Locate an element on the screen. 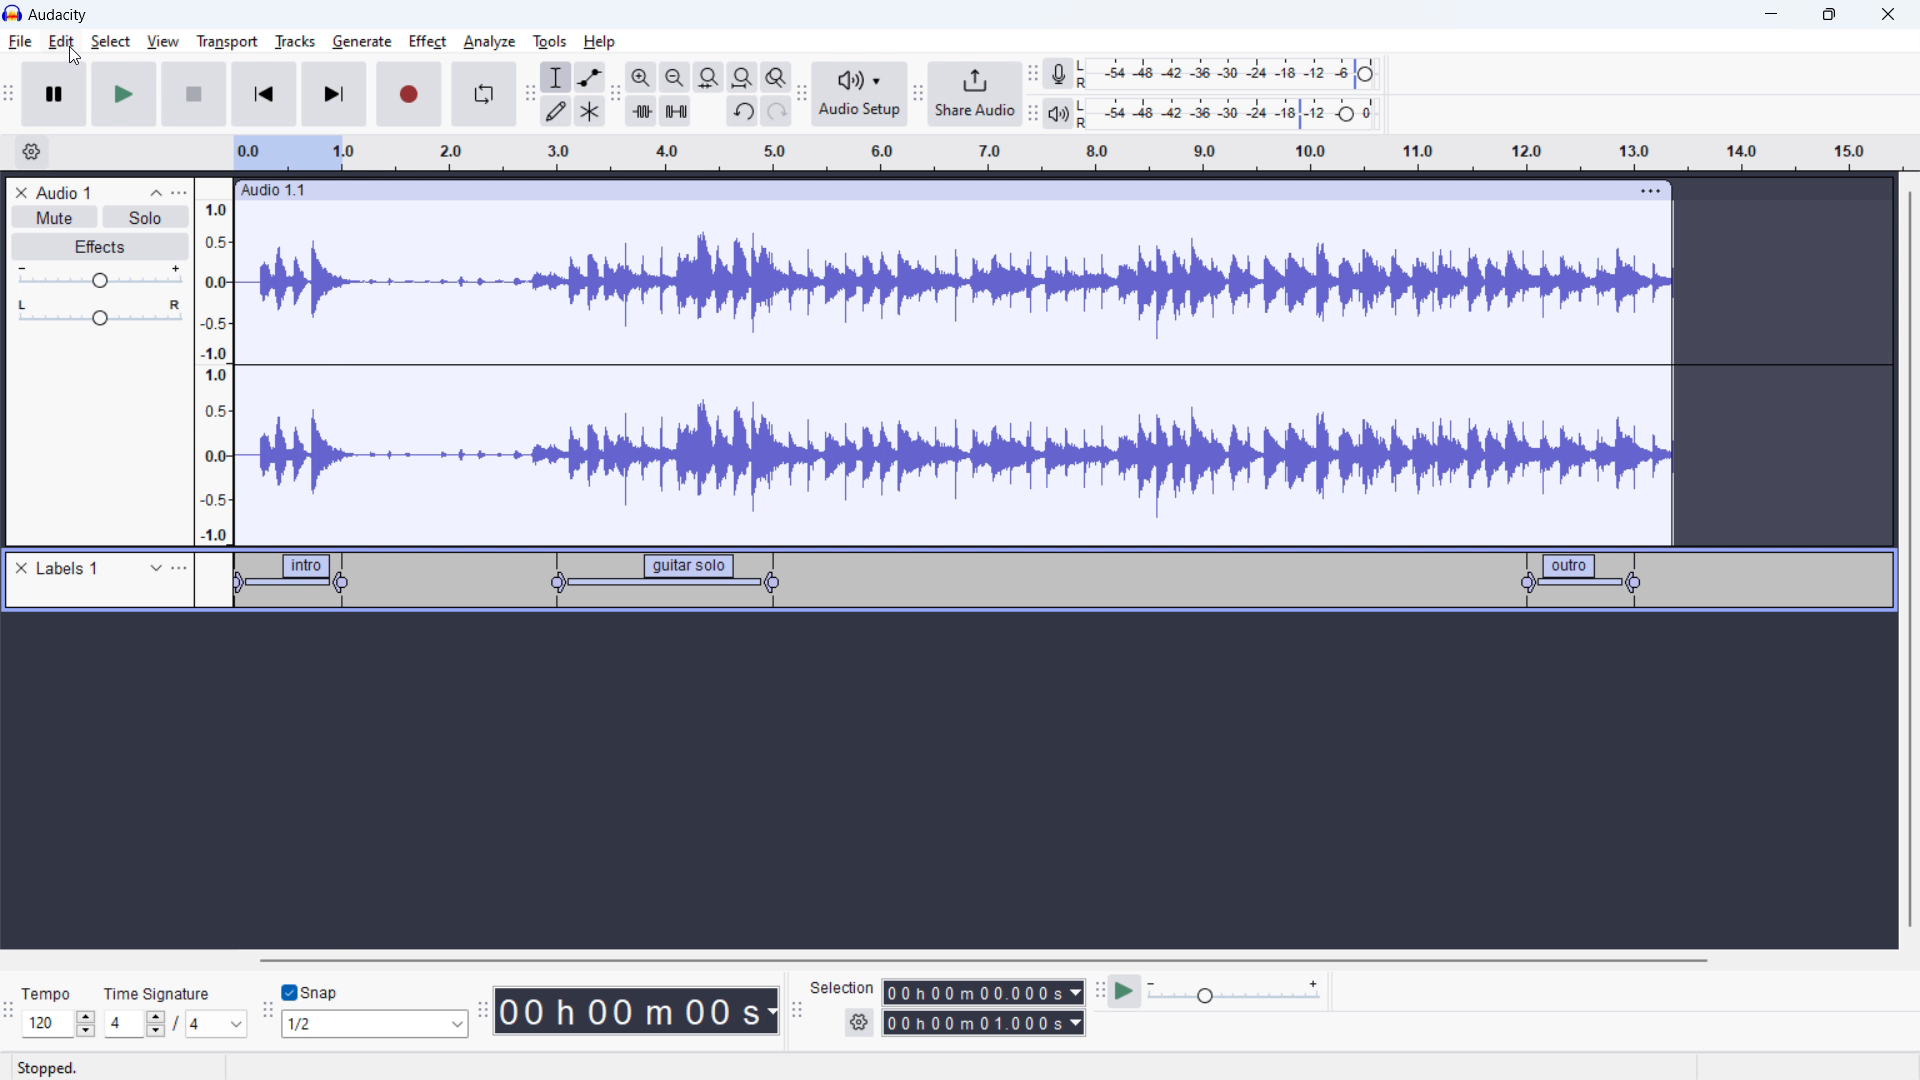 The width and height of the screenshot is (1920, 1080). select is located at coordinates (110, 41).